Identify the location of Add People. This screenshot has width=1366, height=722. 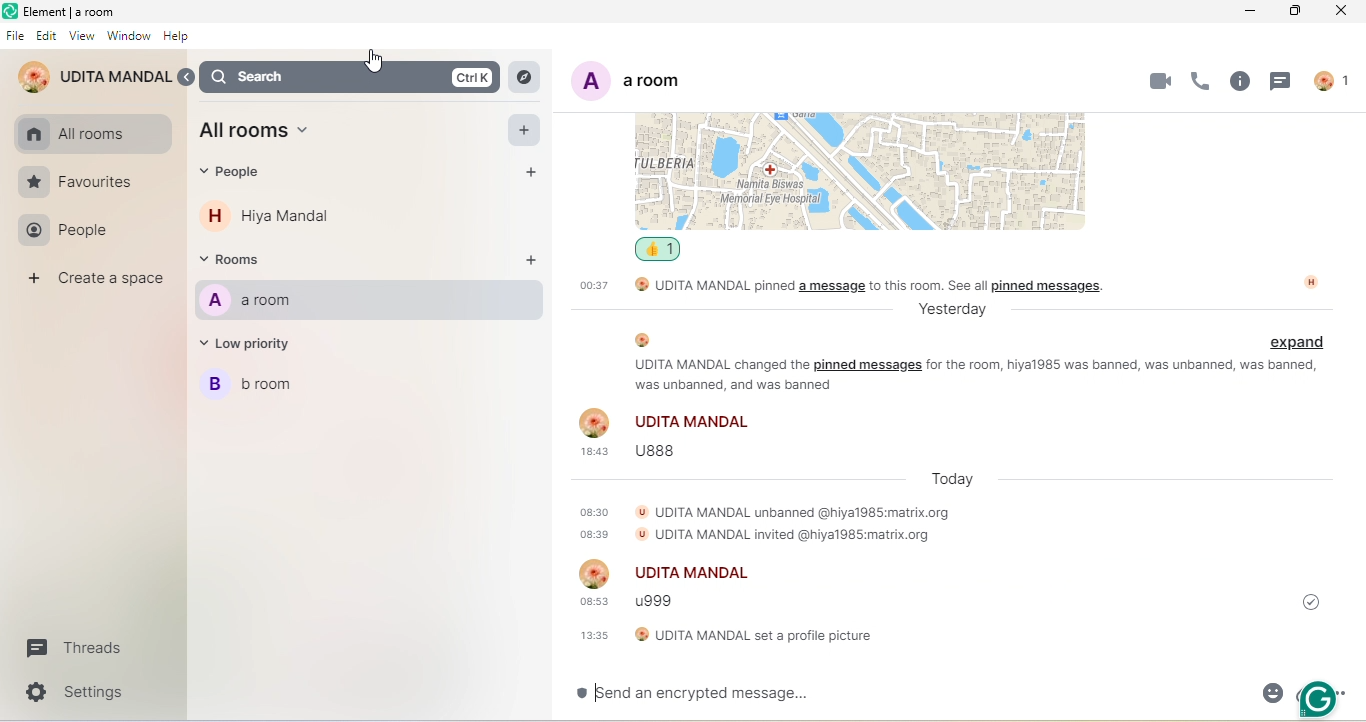
(534, 173).